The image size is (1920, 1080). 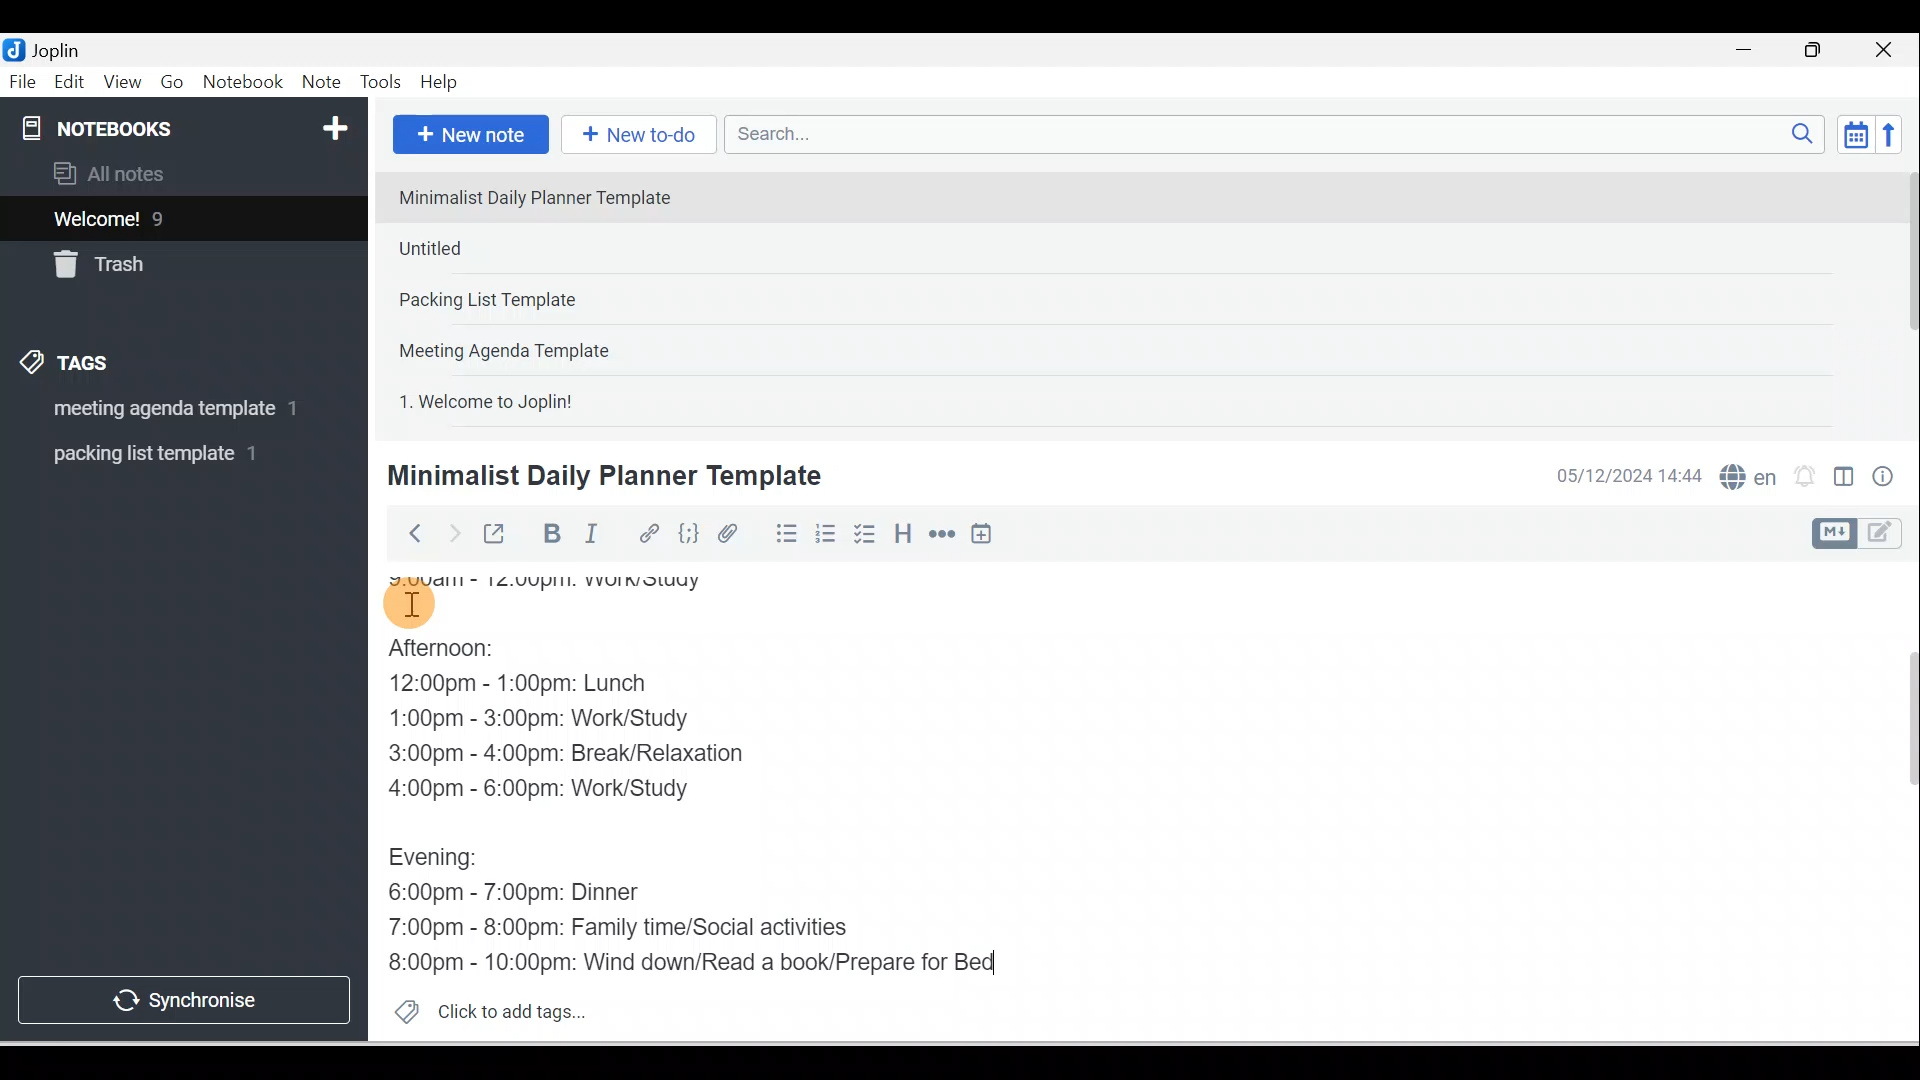 What do you see at coordinates (169, 214) in the screenshot?
I see `Notes` at bounding box center [169, 214].